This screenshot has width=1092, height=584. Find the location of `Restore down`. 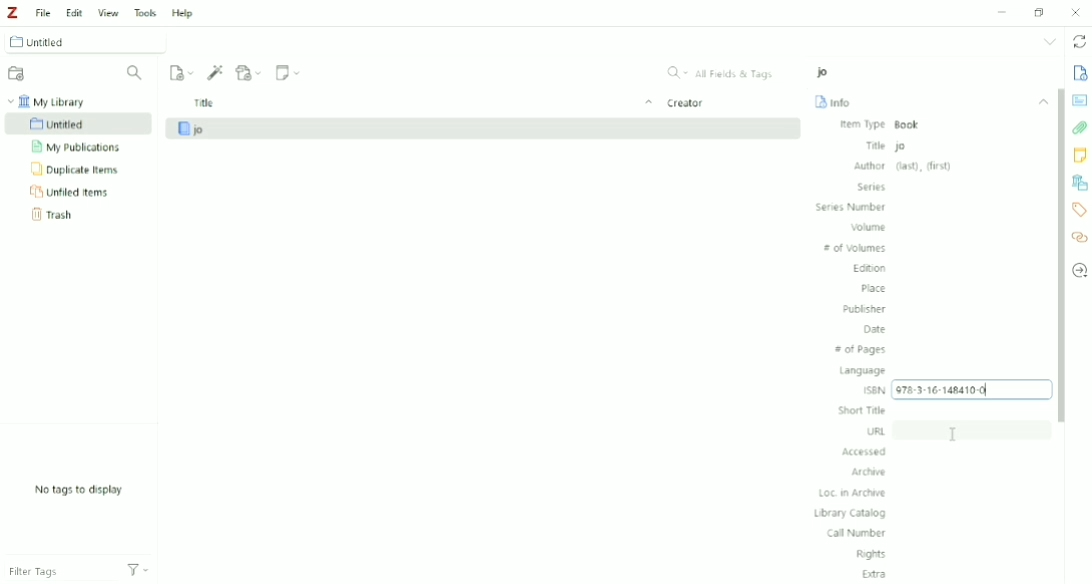

Restore down is located at coordinates (1038, 12).